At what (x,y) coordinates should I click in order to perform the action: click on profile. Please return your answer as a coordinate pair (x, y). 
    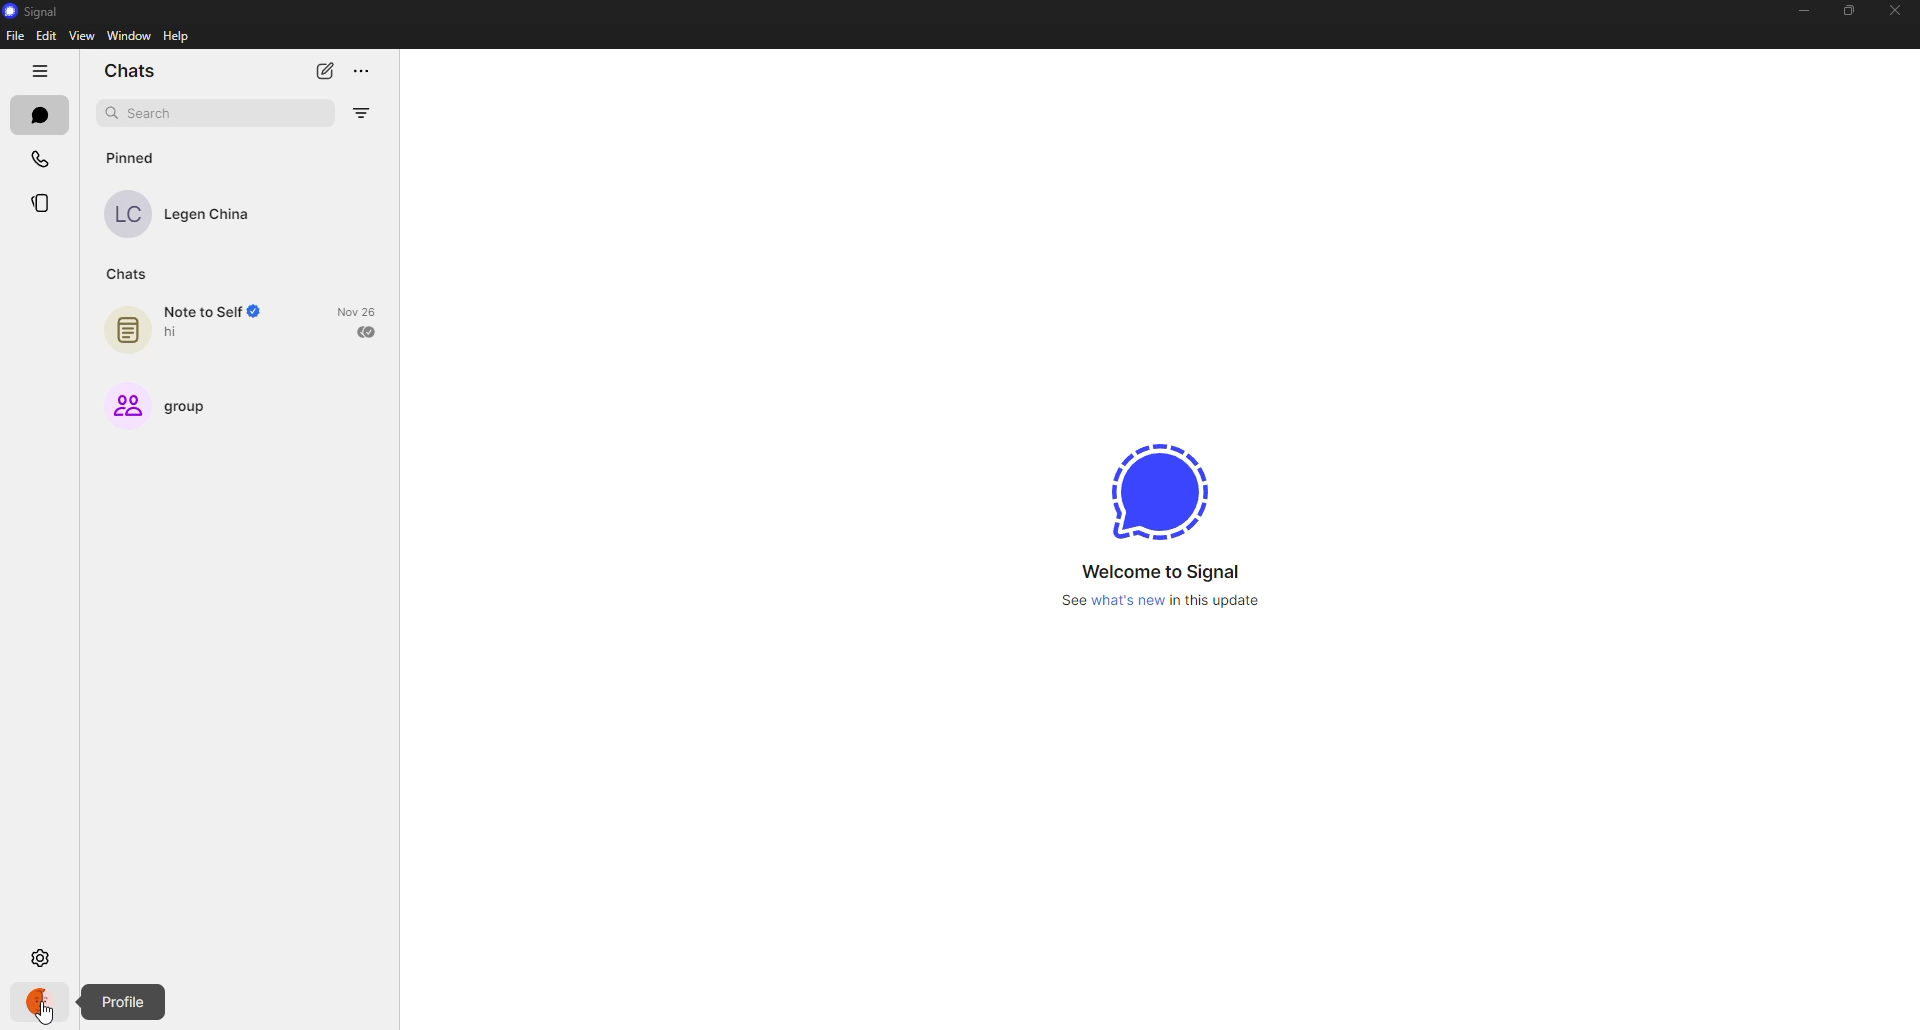
    Looking at the image, I should click on (120, 1001).